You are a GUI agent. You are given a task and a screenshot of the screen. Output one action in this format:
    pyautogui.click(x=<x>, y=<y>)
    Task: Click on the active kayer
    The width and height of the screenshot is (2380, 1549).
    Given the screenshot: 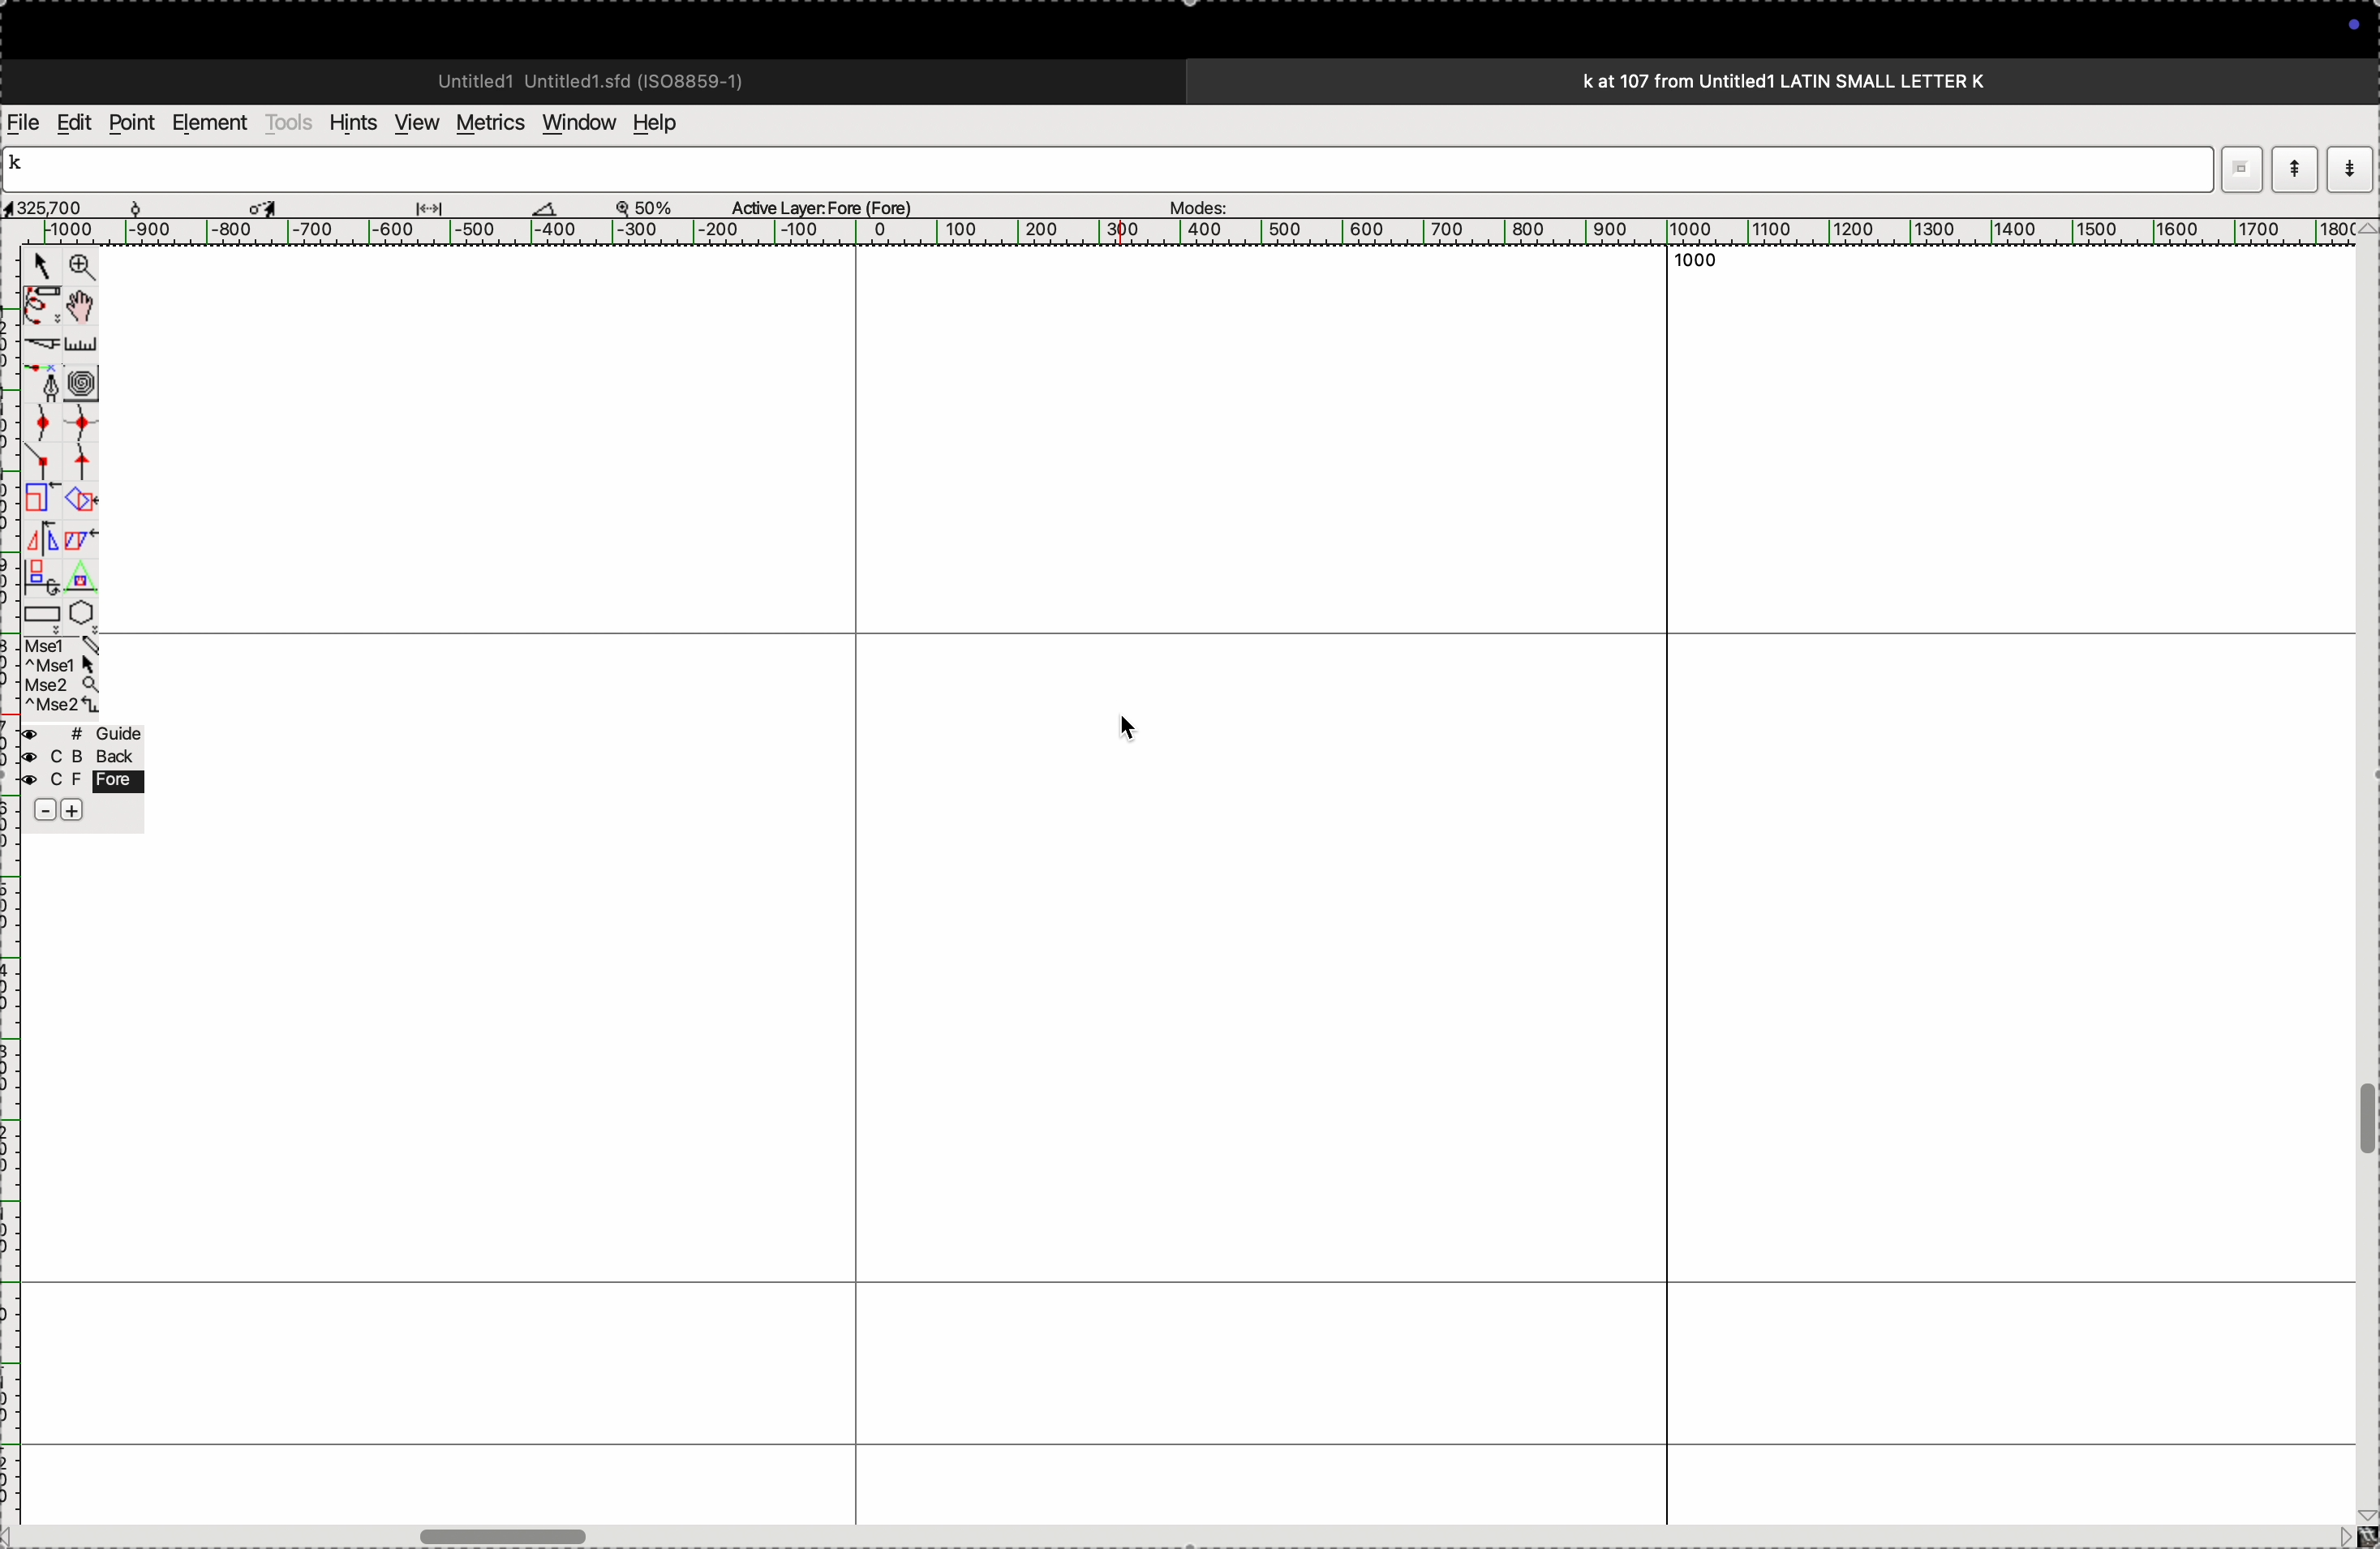 What is the action you would take?
    pyautogui.click(x=834, y=206)
    